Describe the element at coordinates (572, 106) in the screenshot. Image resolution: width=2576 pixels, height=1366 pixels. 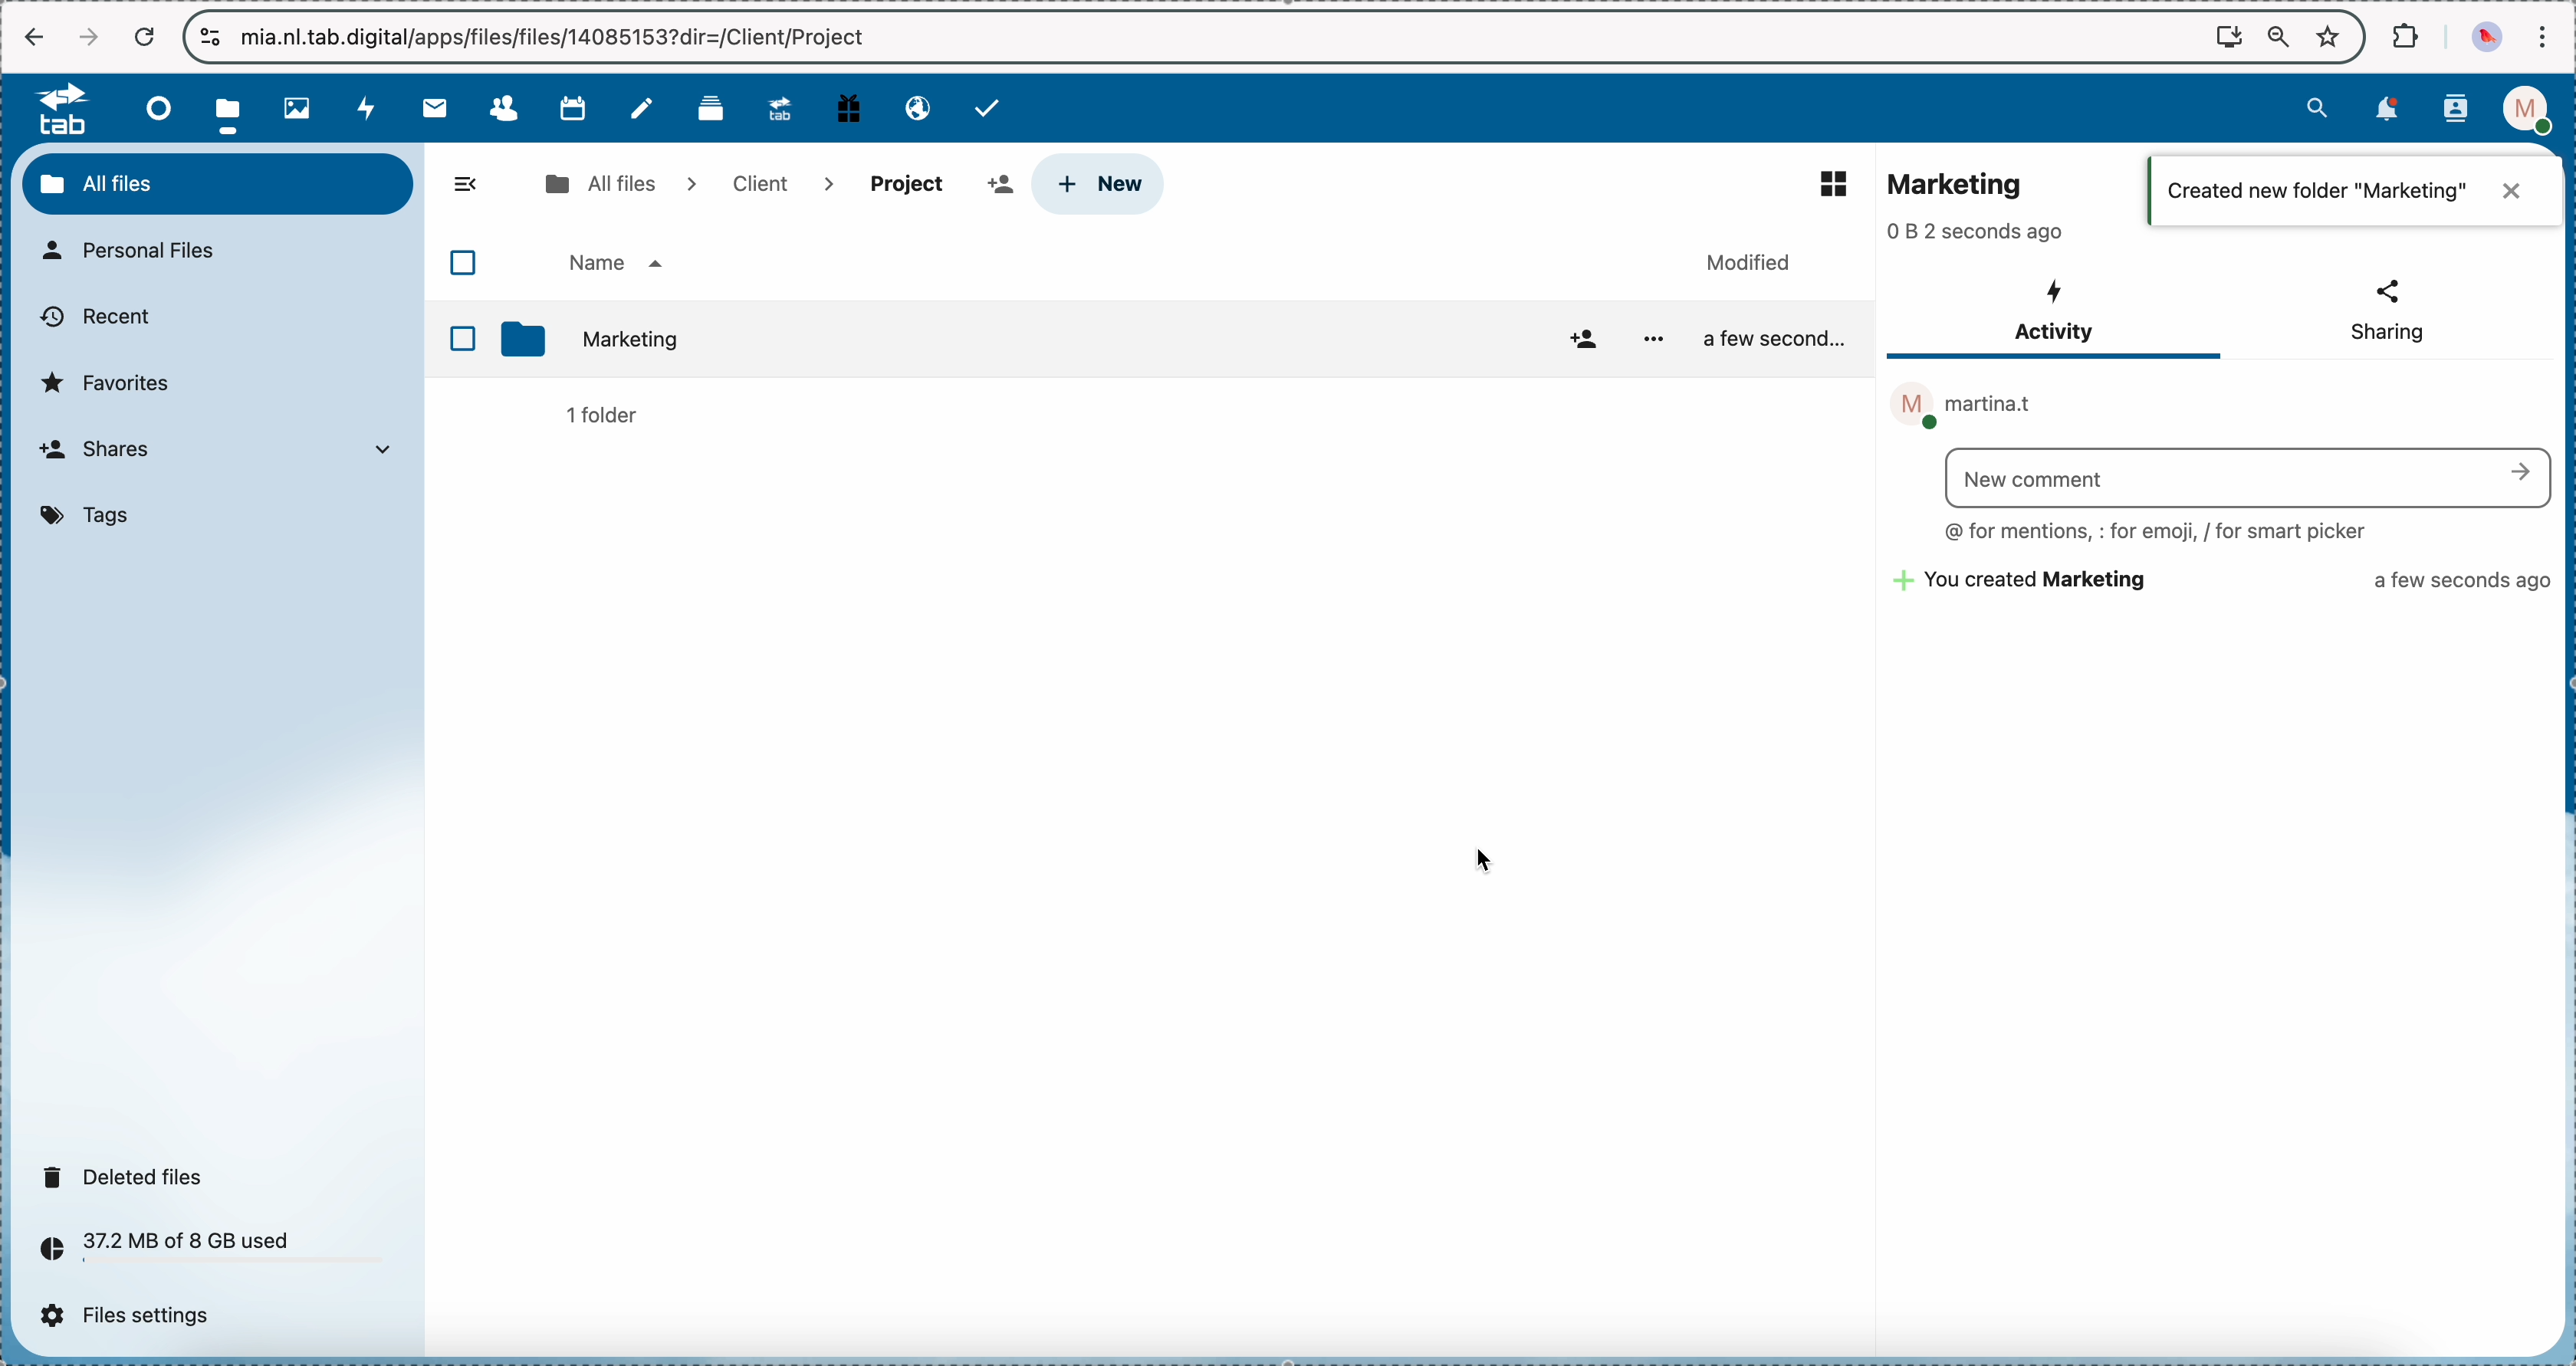
I see `calendar` at that location.